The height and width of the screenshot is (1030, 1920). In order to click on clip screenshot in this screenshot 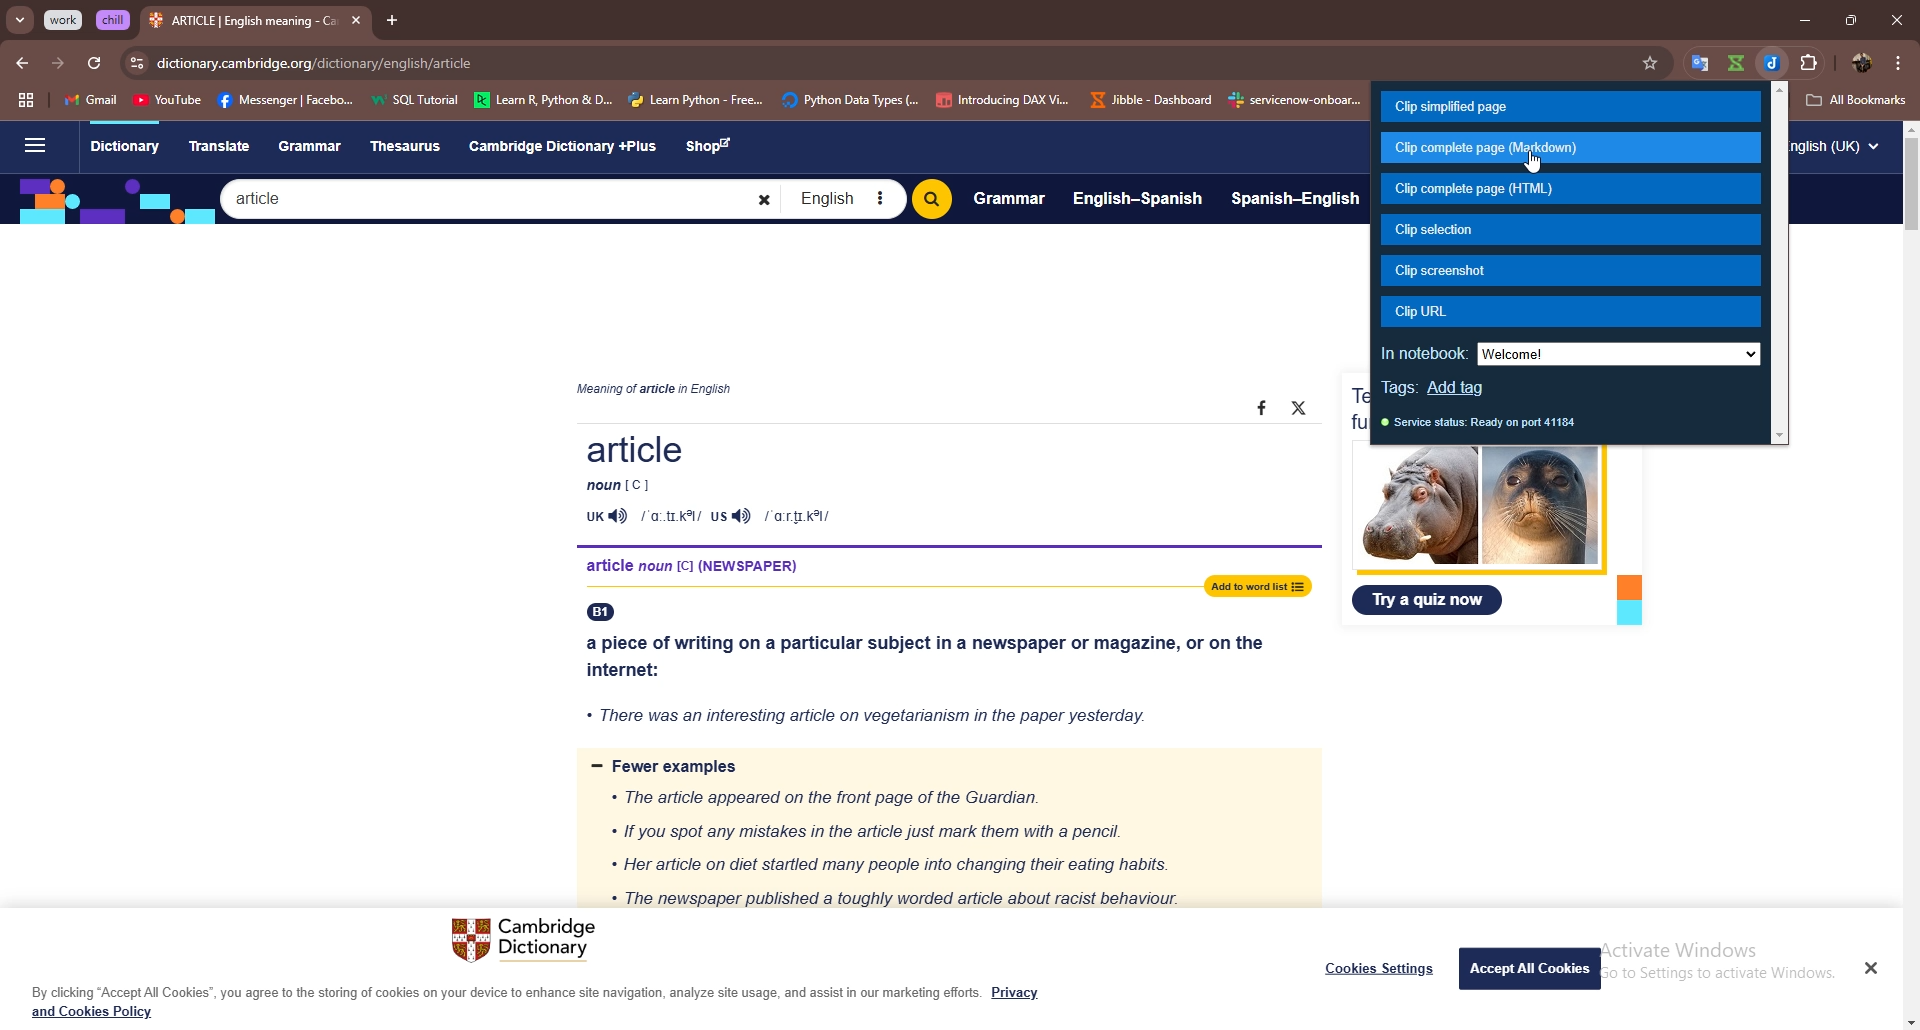, I will do `click(1571, 271)`.